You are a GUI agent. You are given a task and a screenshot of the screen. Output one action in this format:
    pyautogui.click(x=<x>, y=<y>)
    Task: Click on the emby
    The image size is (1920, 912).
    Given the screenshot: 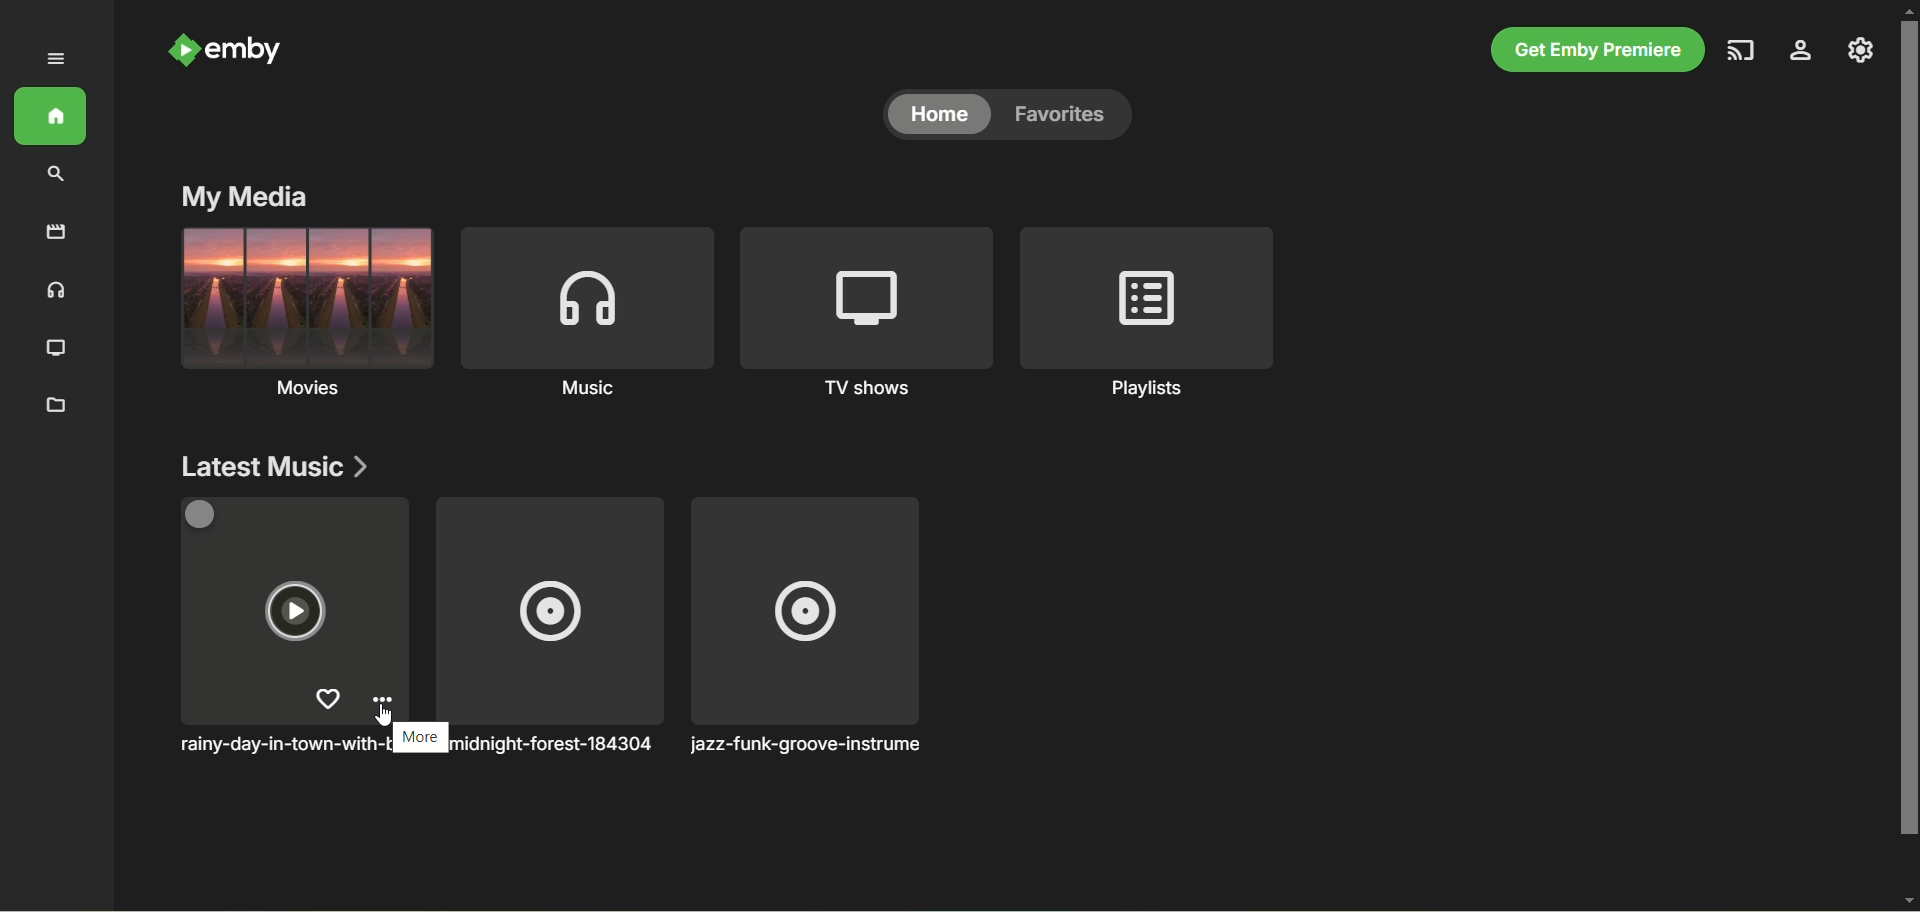 What is the action you would take?
    pyautogui.click(x=244, y=50)
    